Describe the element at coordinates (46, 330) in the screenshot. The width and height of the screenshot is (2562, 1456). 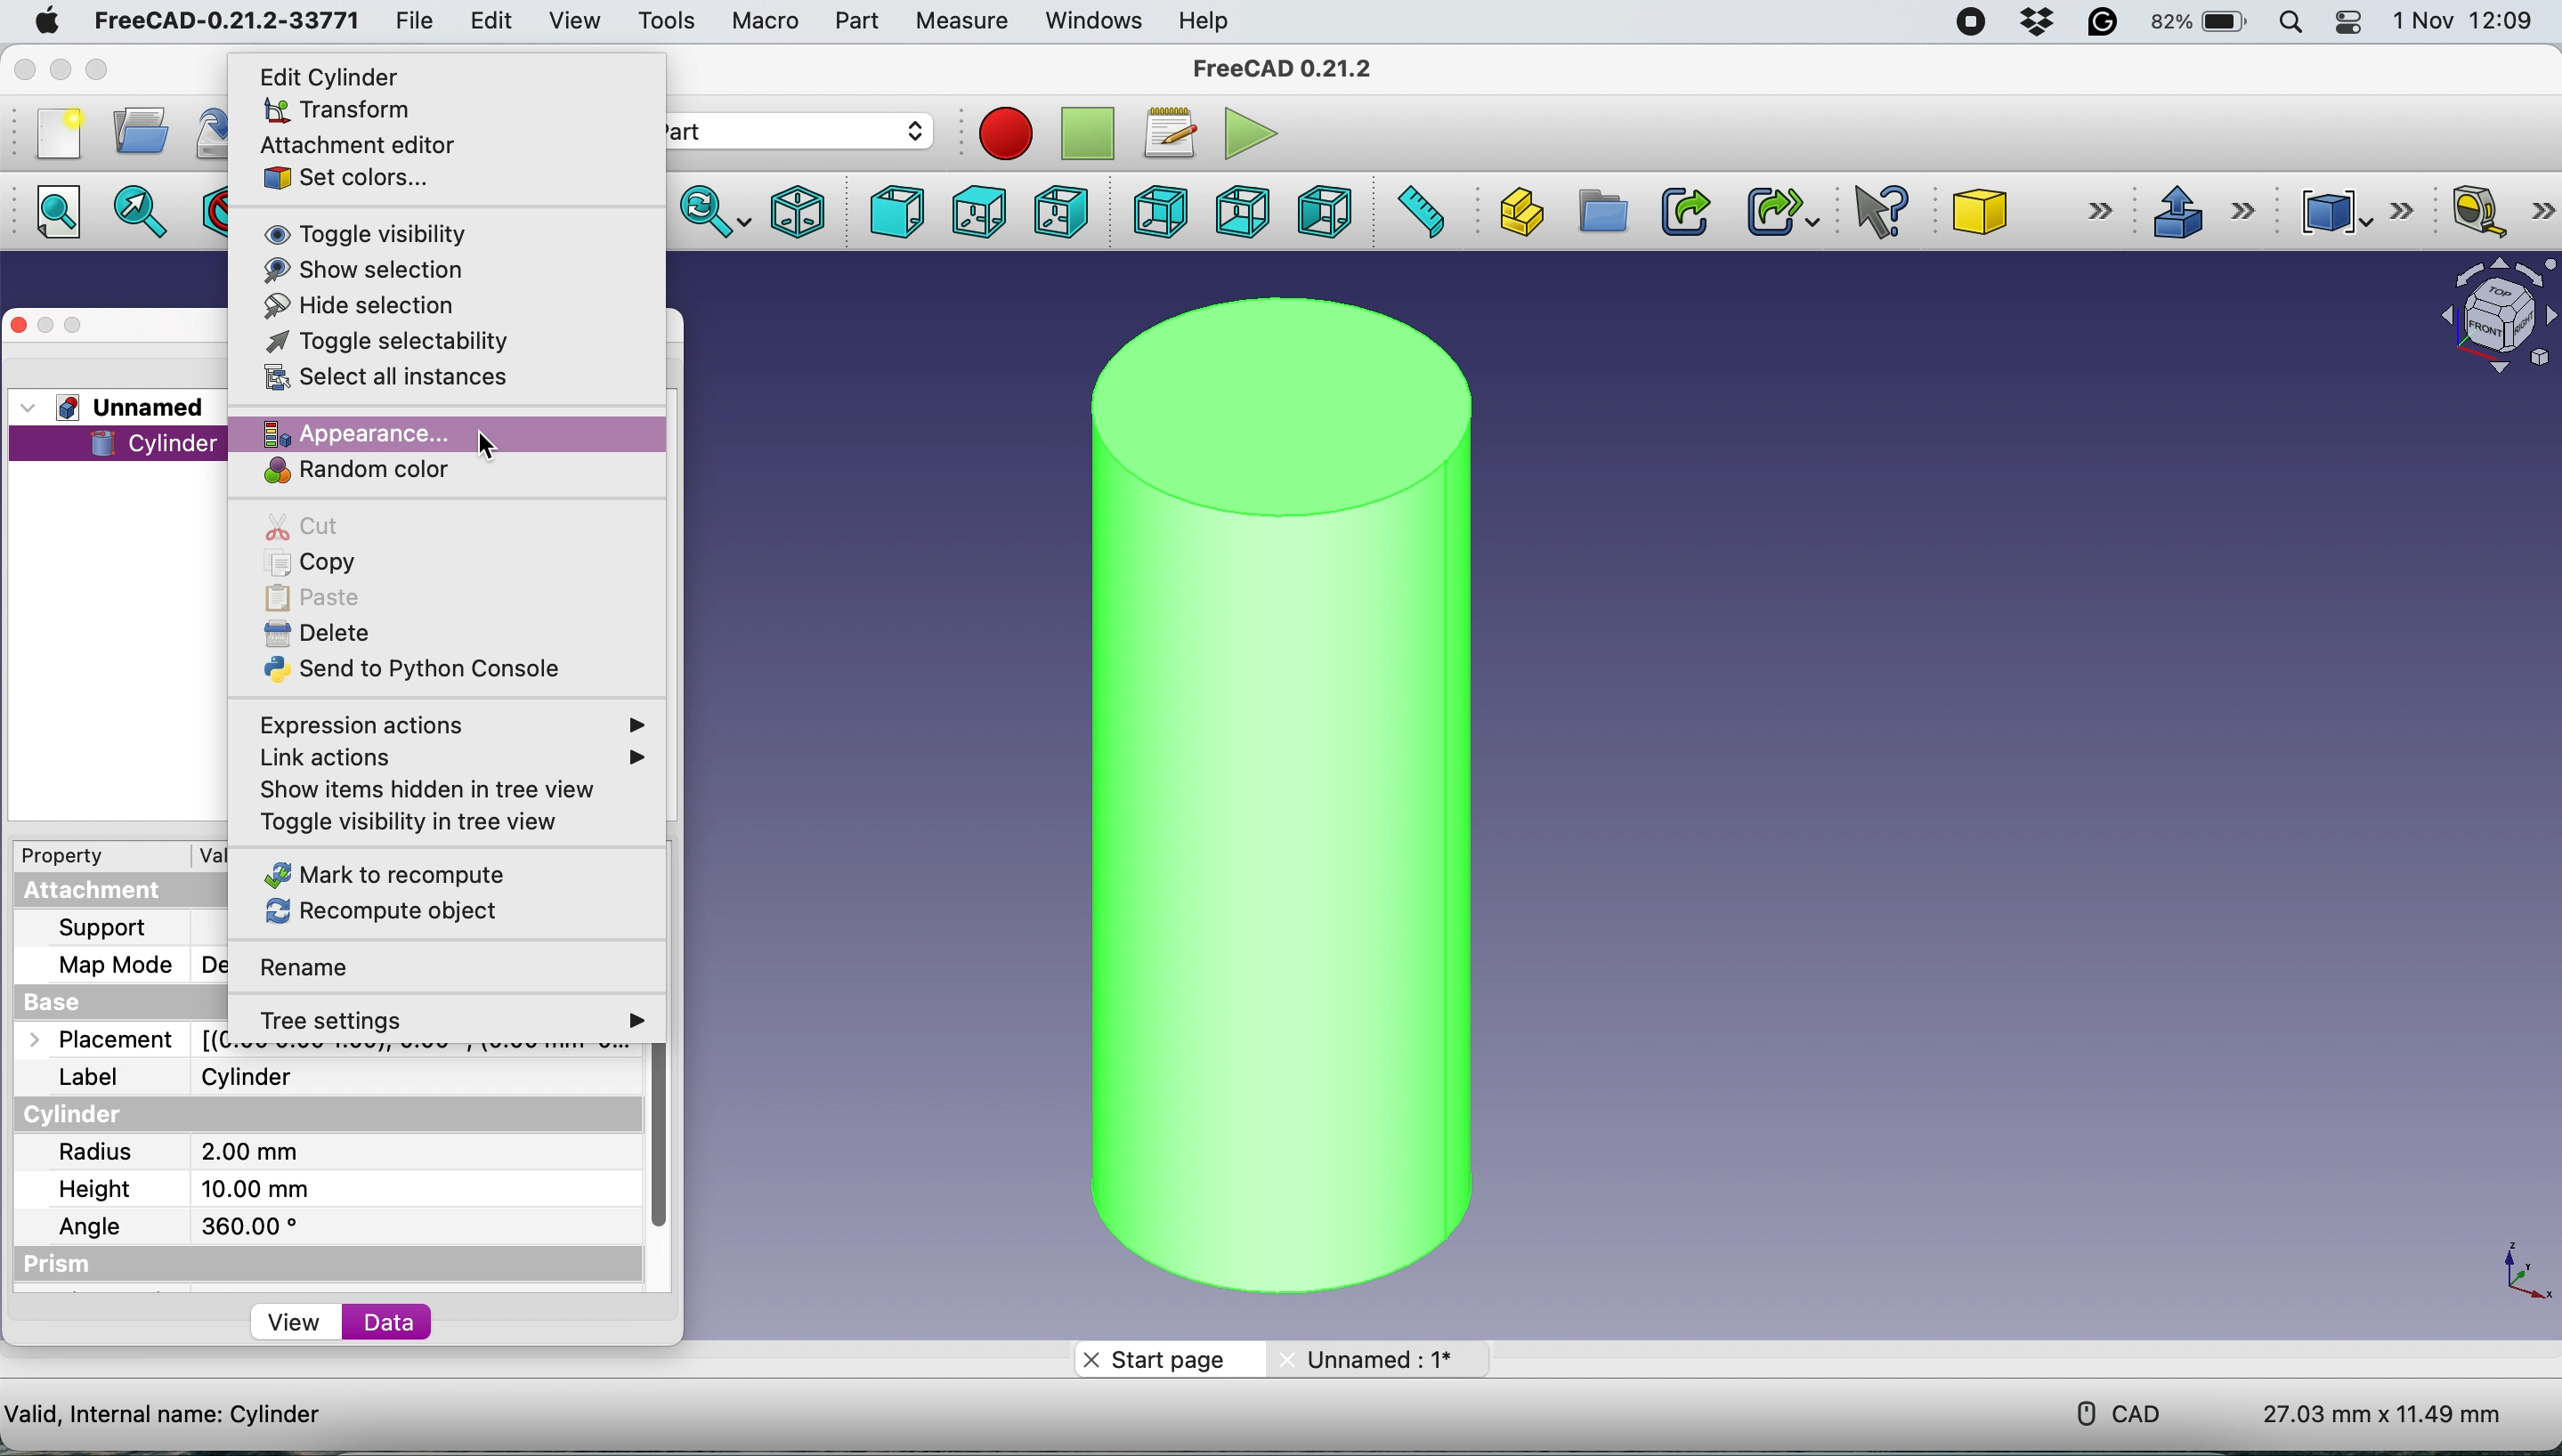
I see `minimise` at that location.